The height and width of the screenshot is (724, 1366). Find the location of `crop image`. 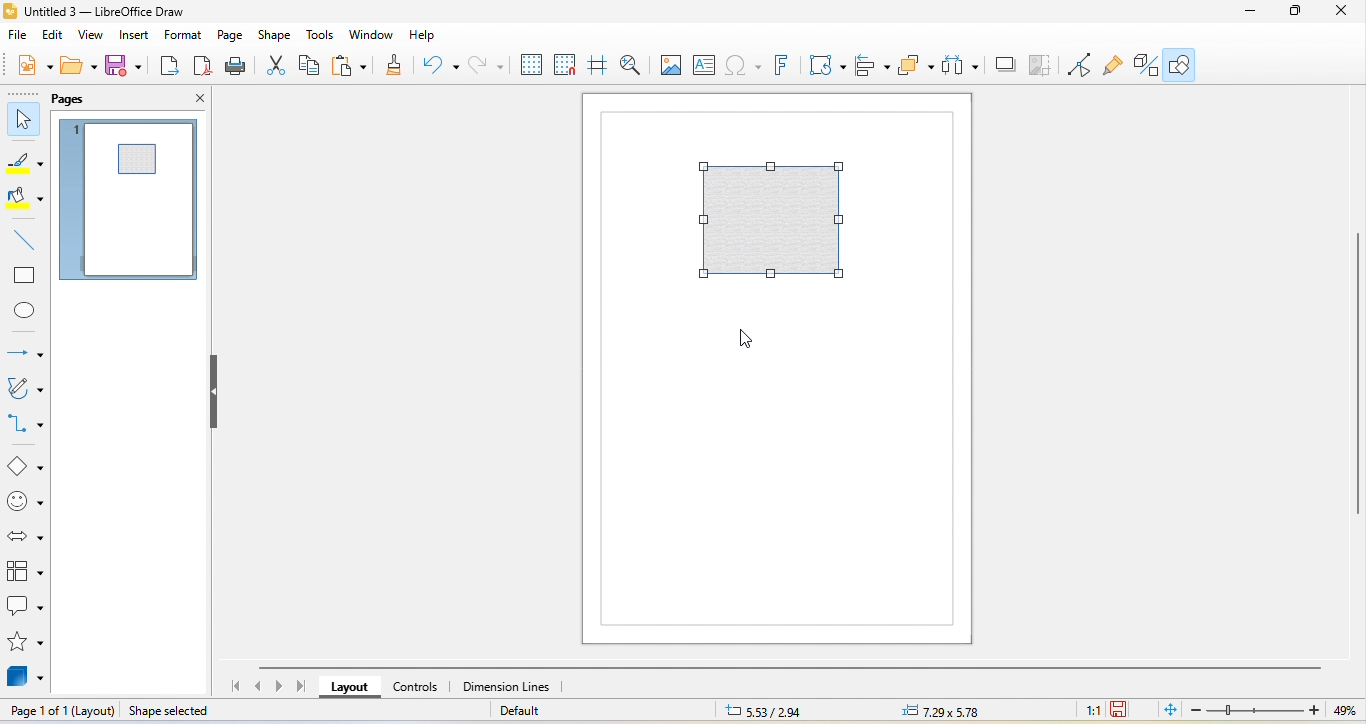

crop image is located at coordinates (1041, 66).